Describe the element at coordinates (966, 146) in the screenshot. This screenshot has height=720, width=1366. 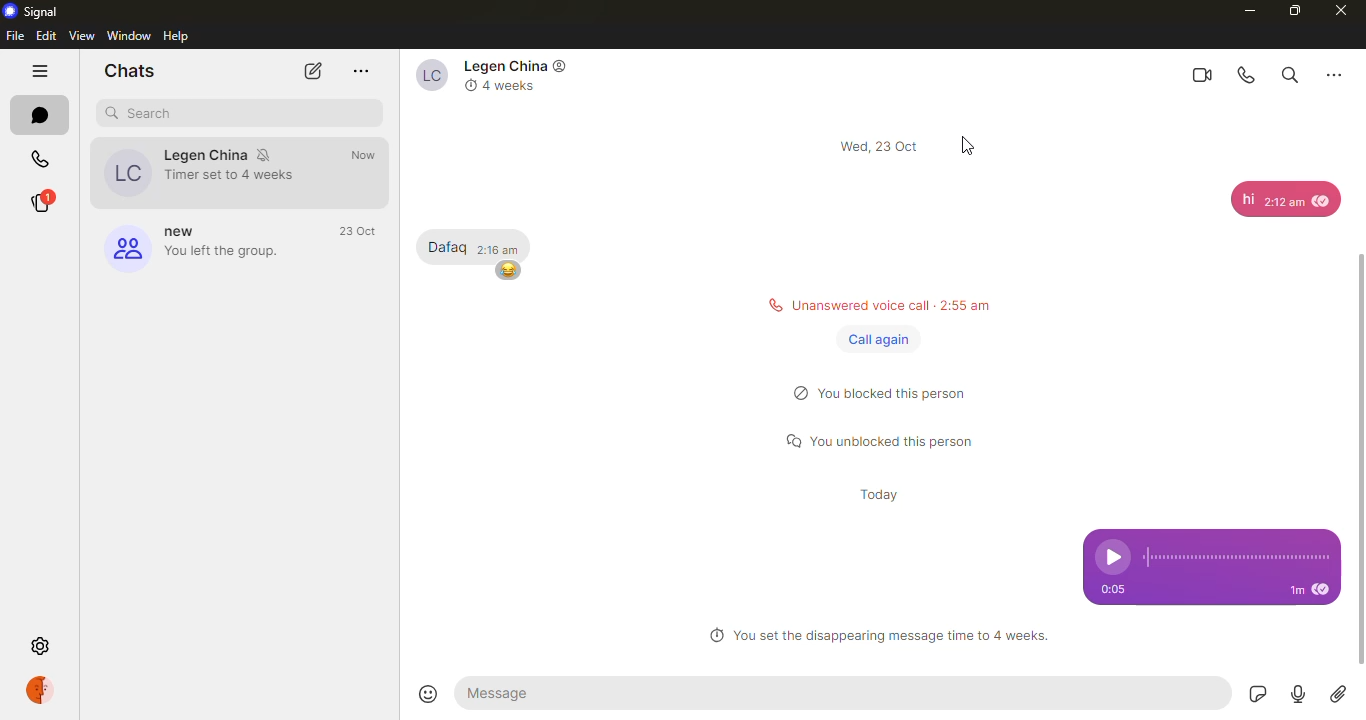
I see `cursor` at that location.